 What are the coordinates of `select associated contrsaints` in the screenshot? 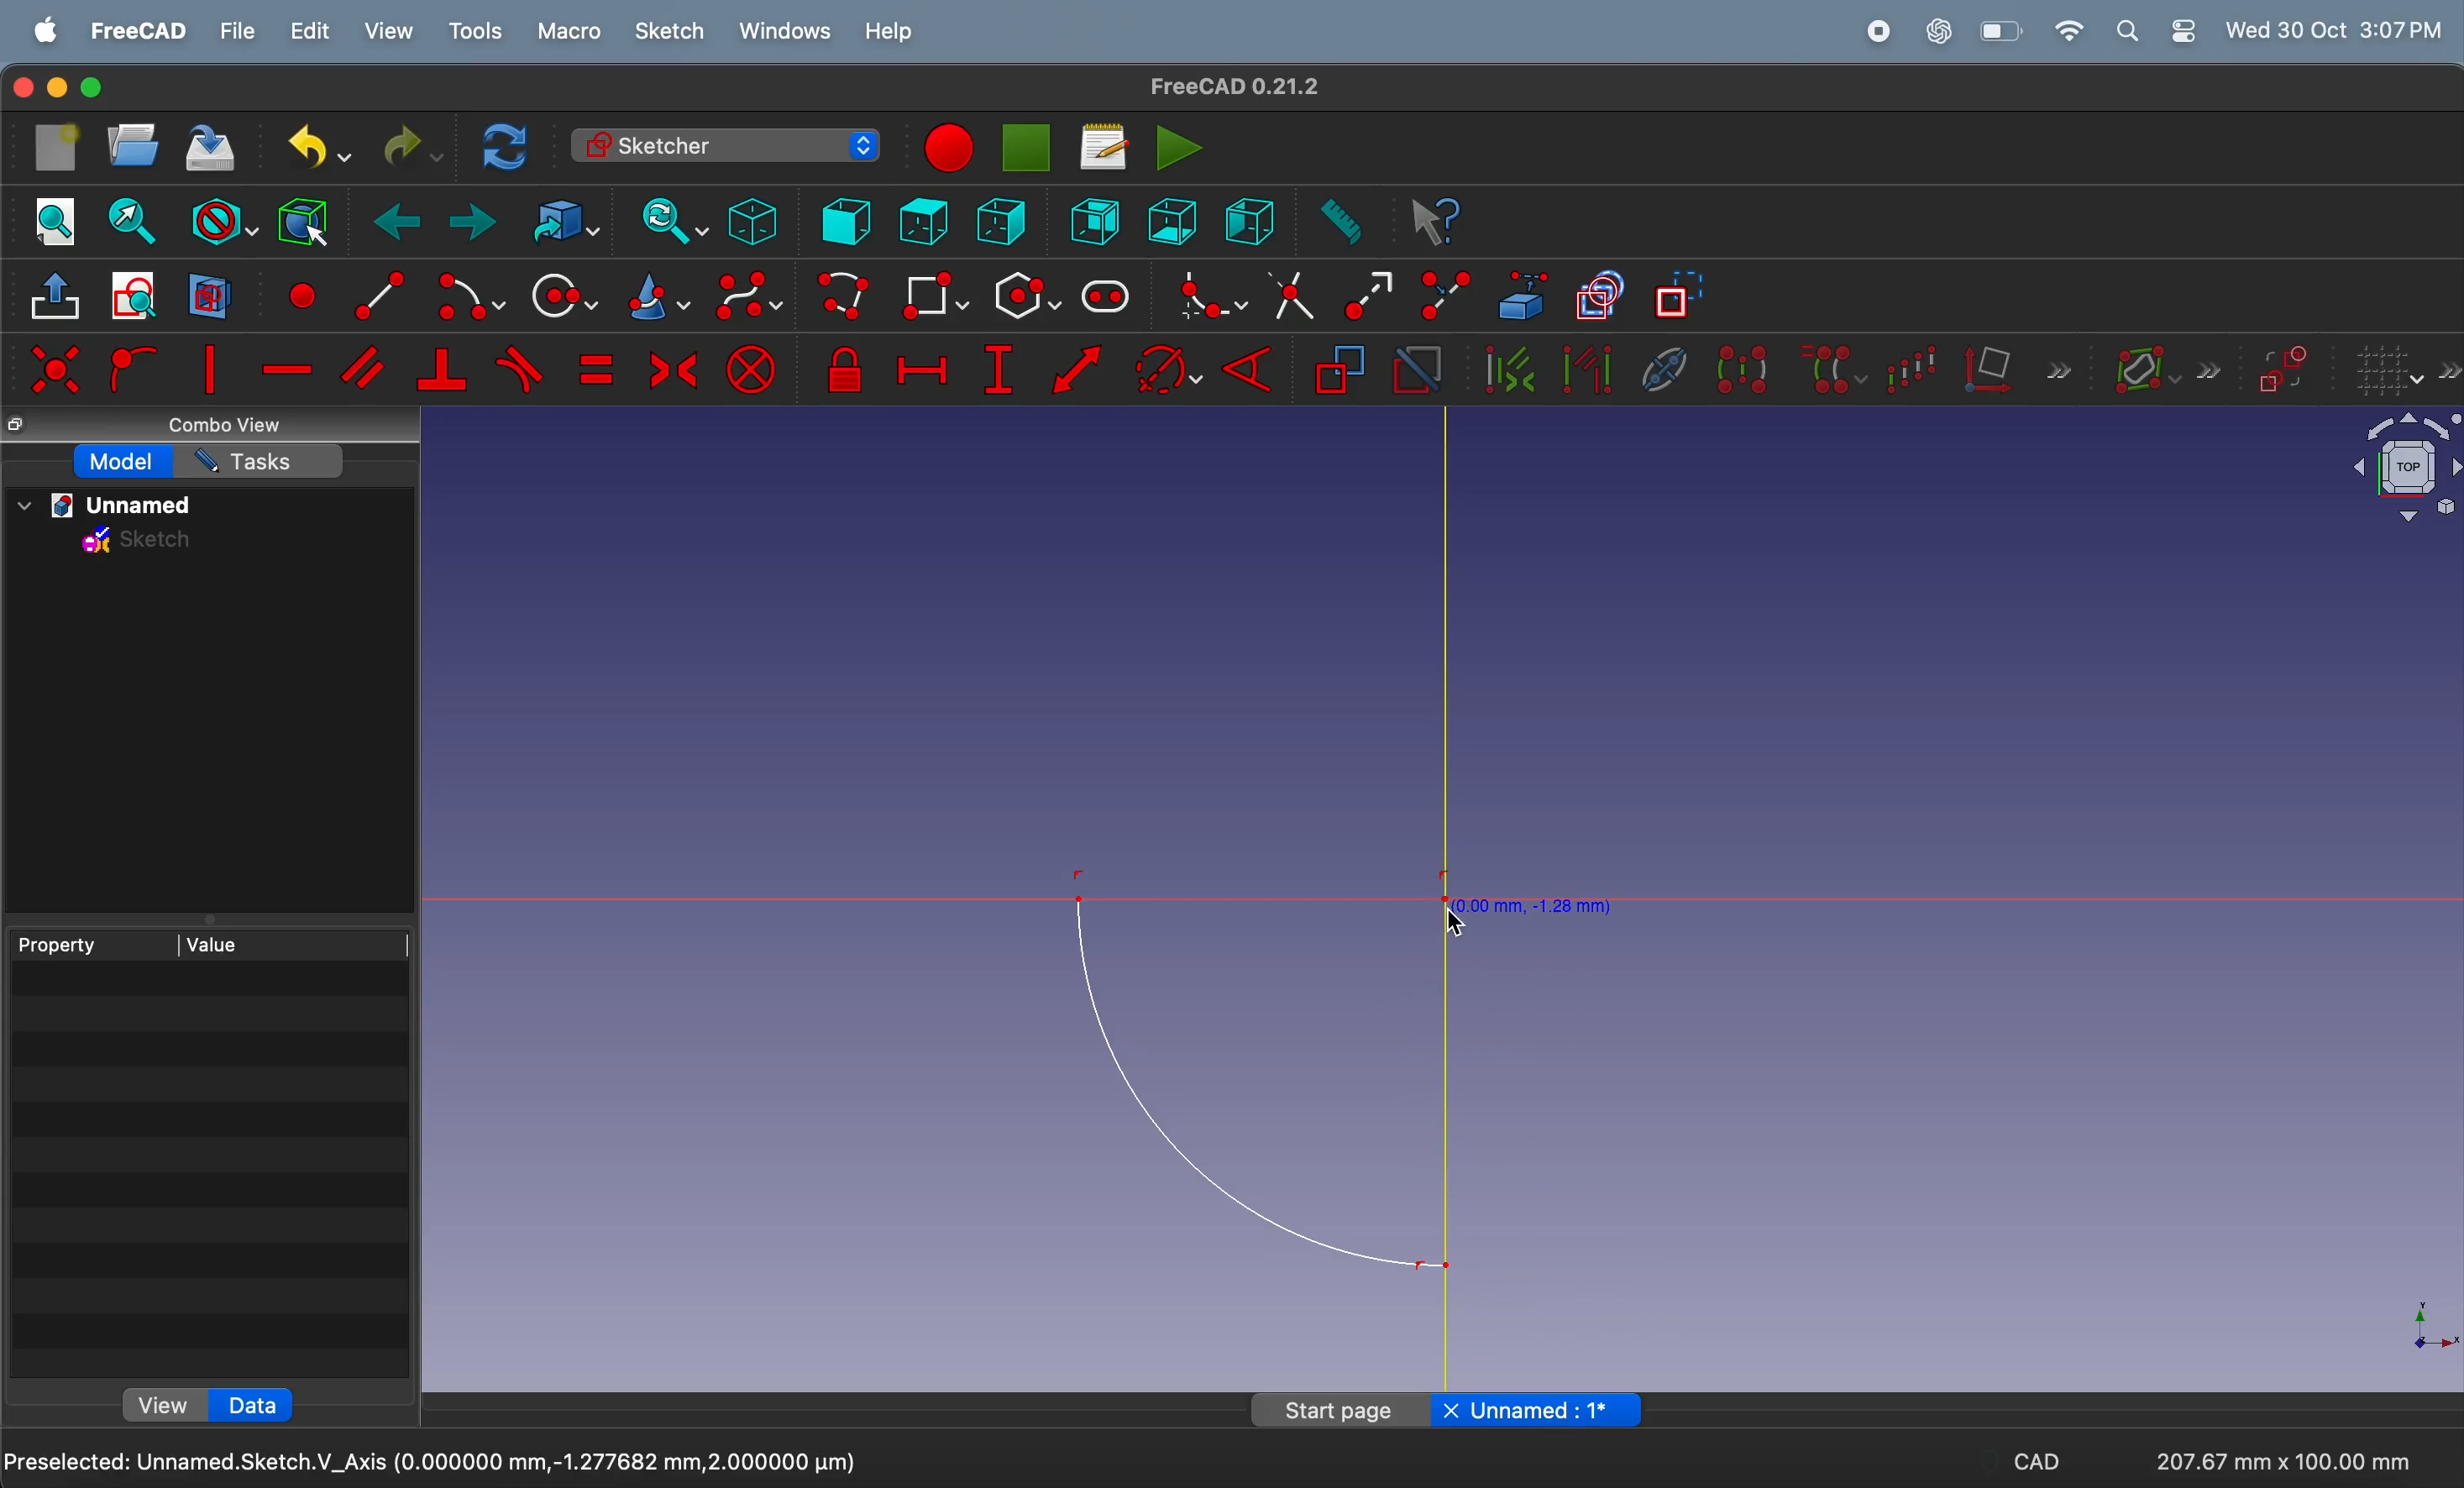 It's located at (1504, 370).